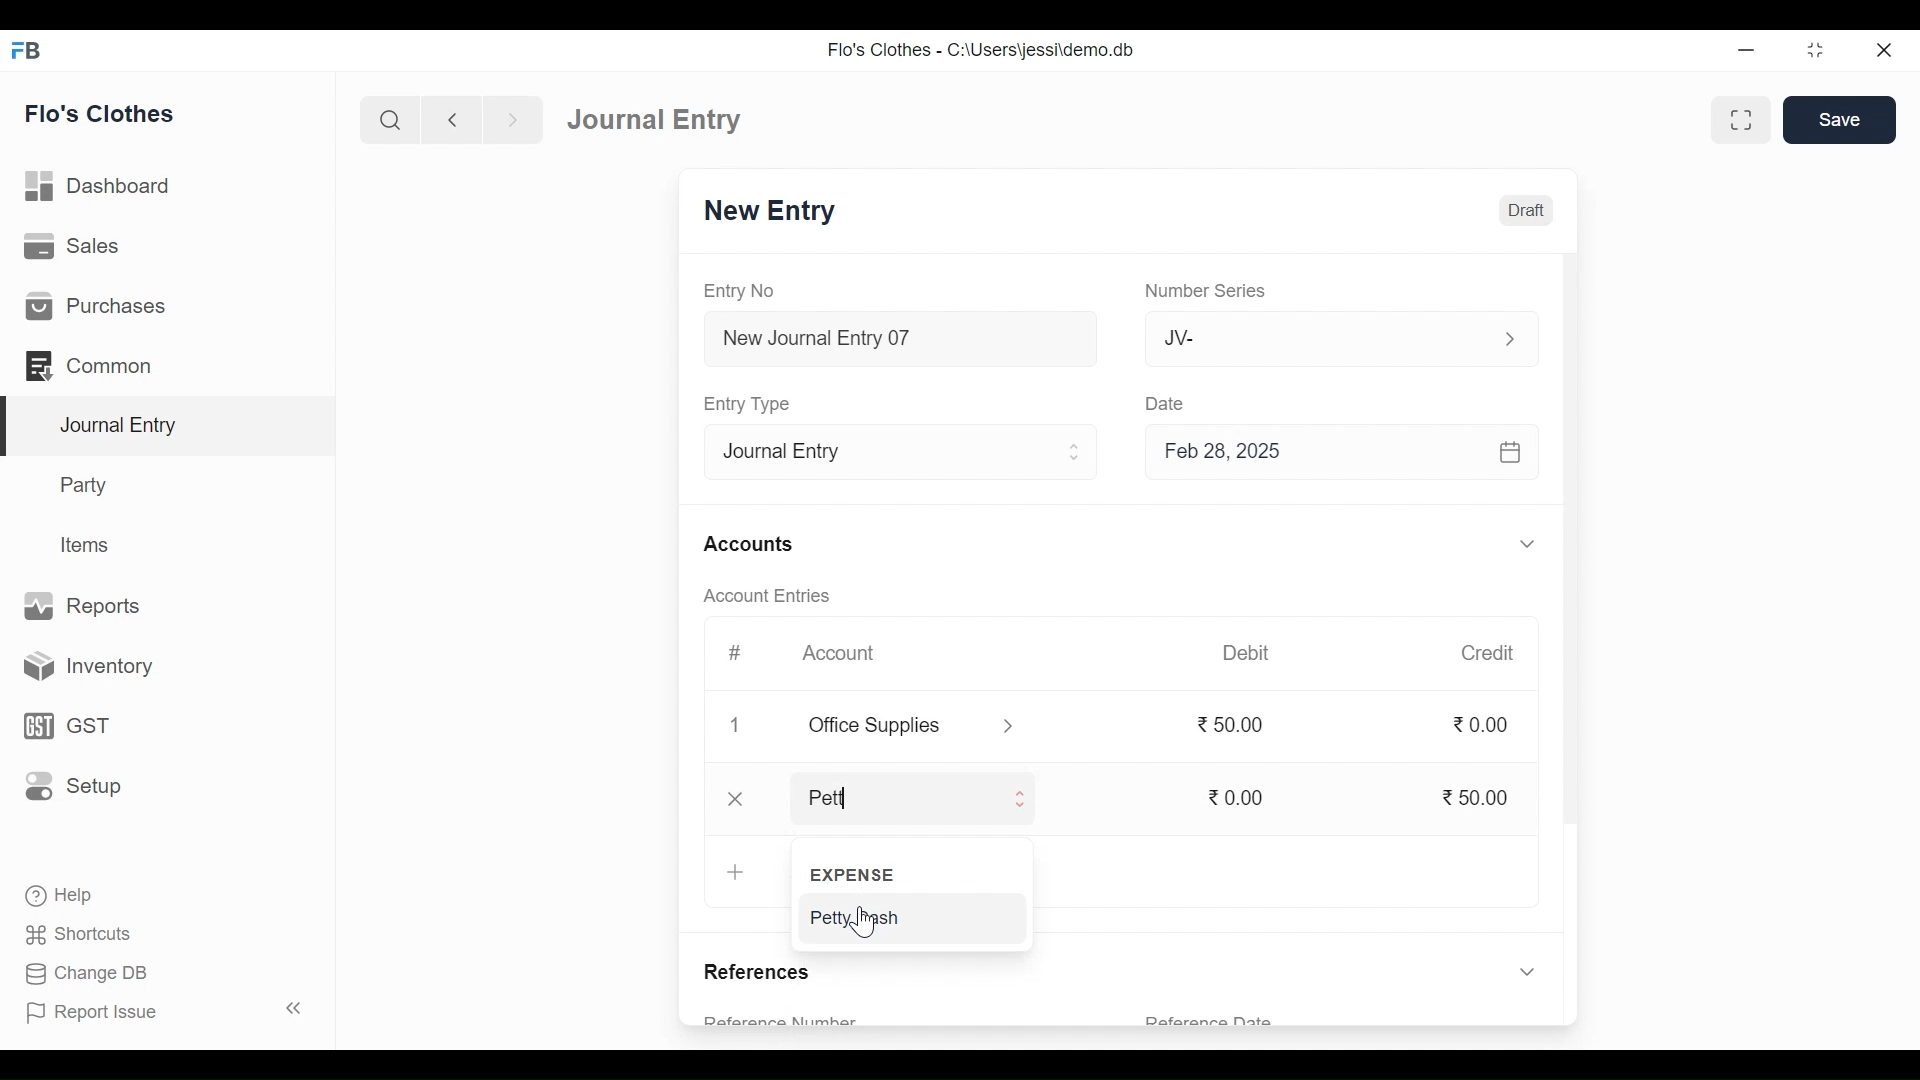 The height and width of the screenshot is (1080, 1920). I want to click on Credit, so click(1489, 654).